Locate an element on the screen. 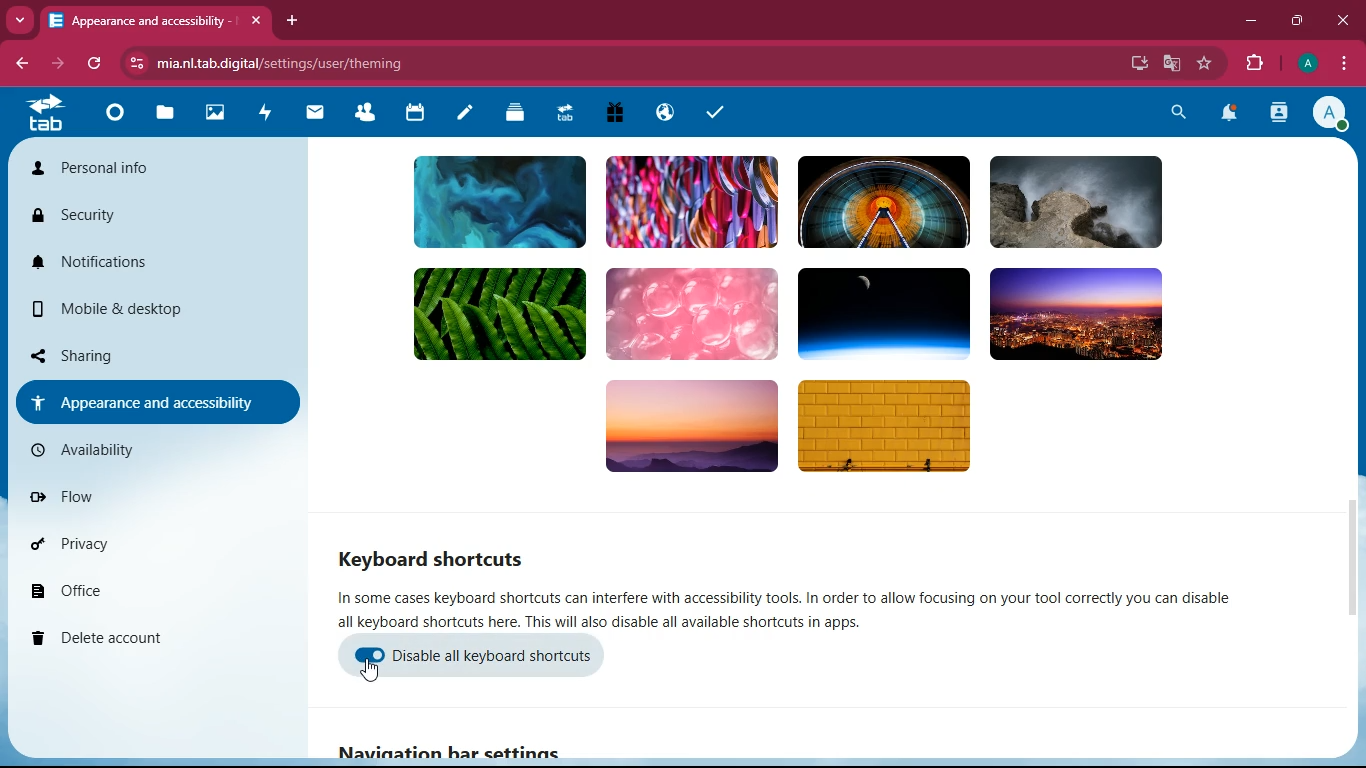 The image size is (1366, 768). availiability is located at coordinates (155, 454).